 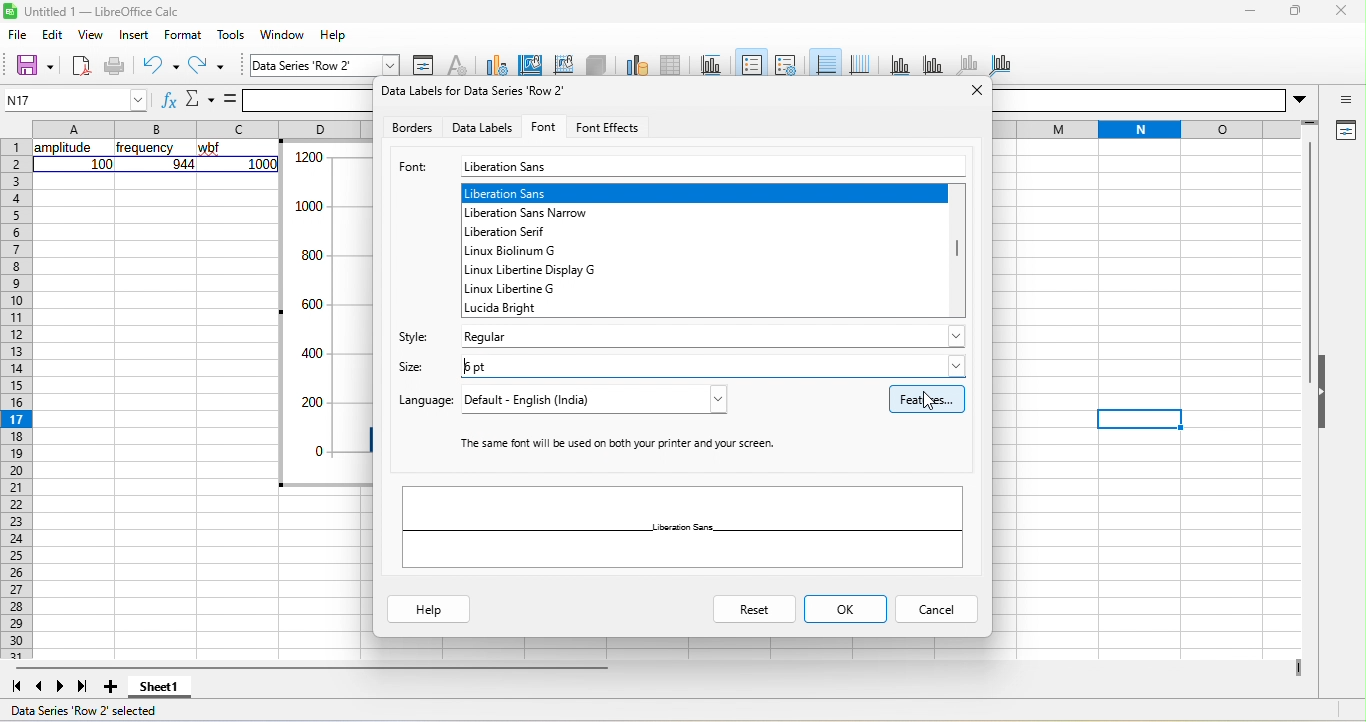 What do you see at coordinates (1004, 63) in the screenshot?
I see `all axes` at bounding box center [1004, 63].